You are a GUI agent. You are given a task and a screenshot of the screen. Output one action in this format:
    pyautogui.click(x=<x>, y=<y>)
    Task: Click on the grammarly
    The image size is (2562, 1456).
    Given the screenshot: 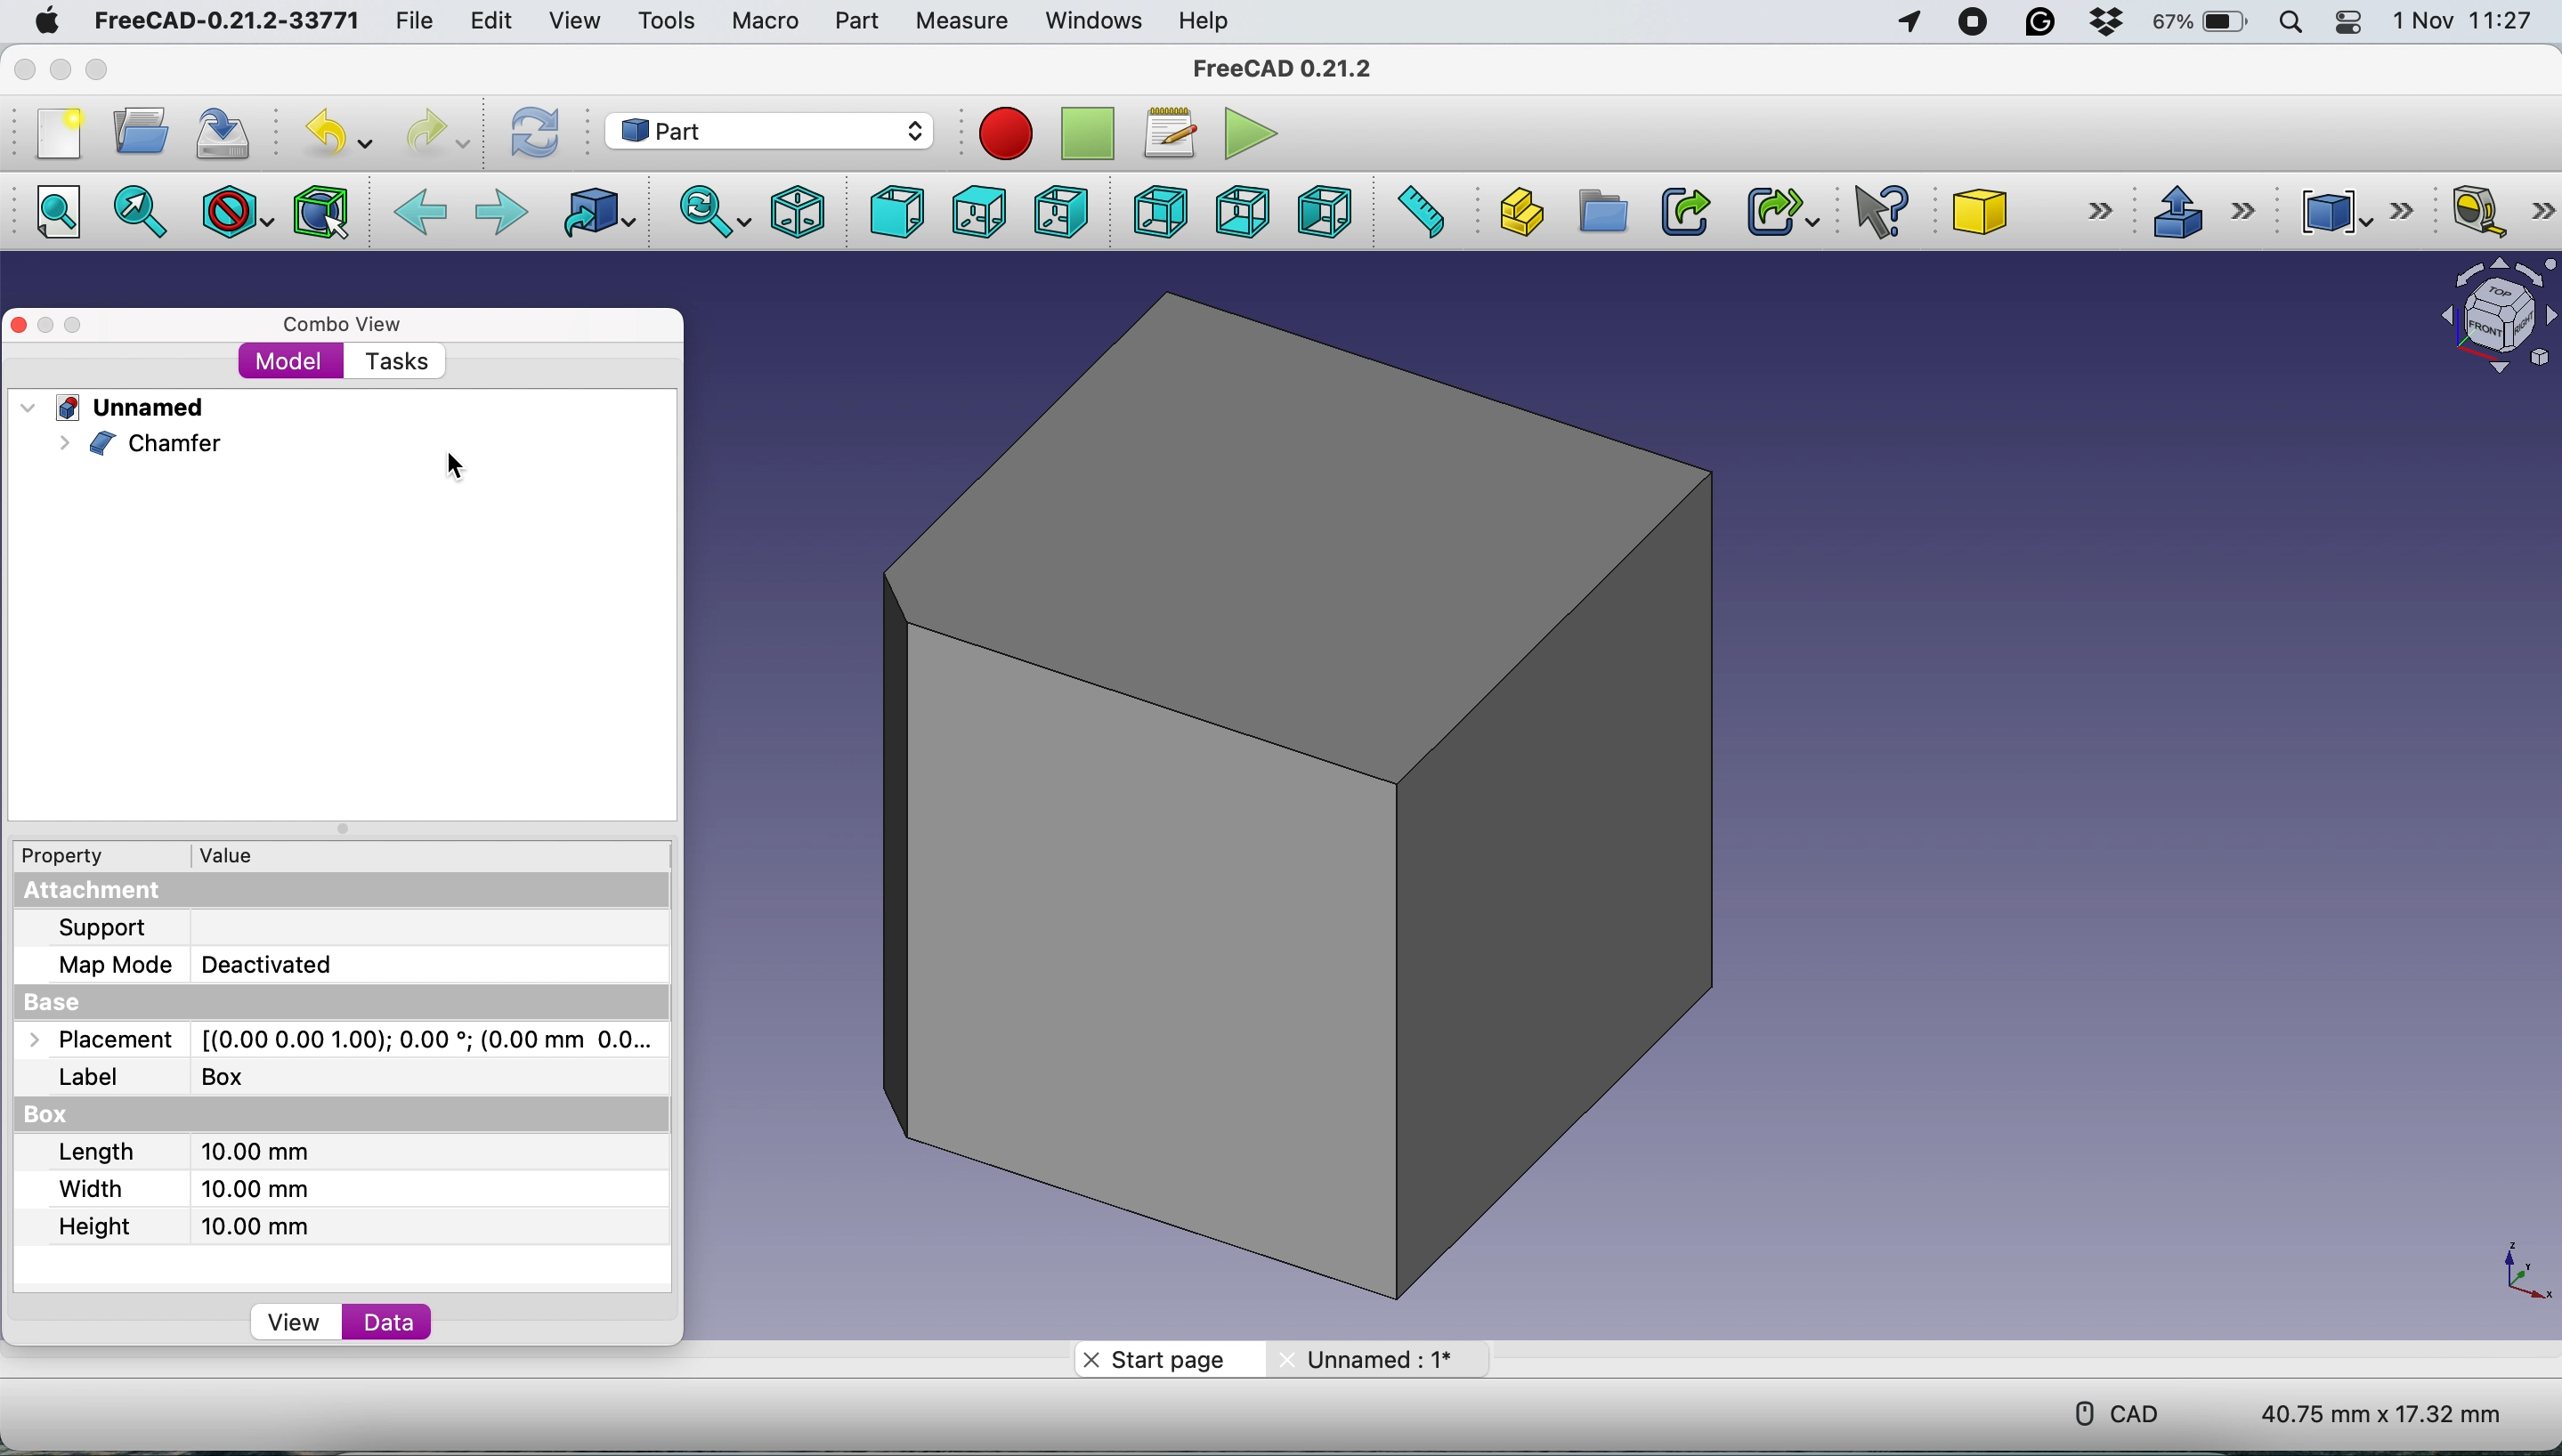 What is the action you would take?
    pyautogui.click(x=2042, y=23)
    